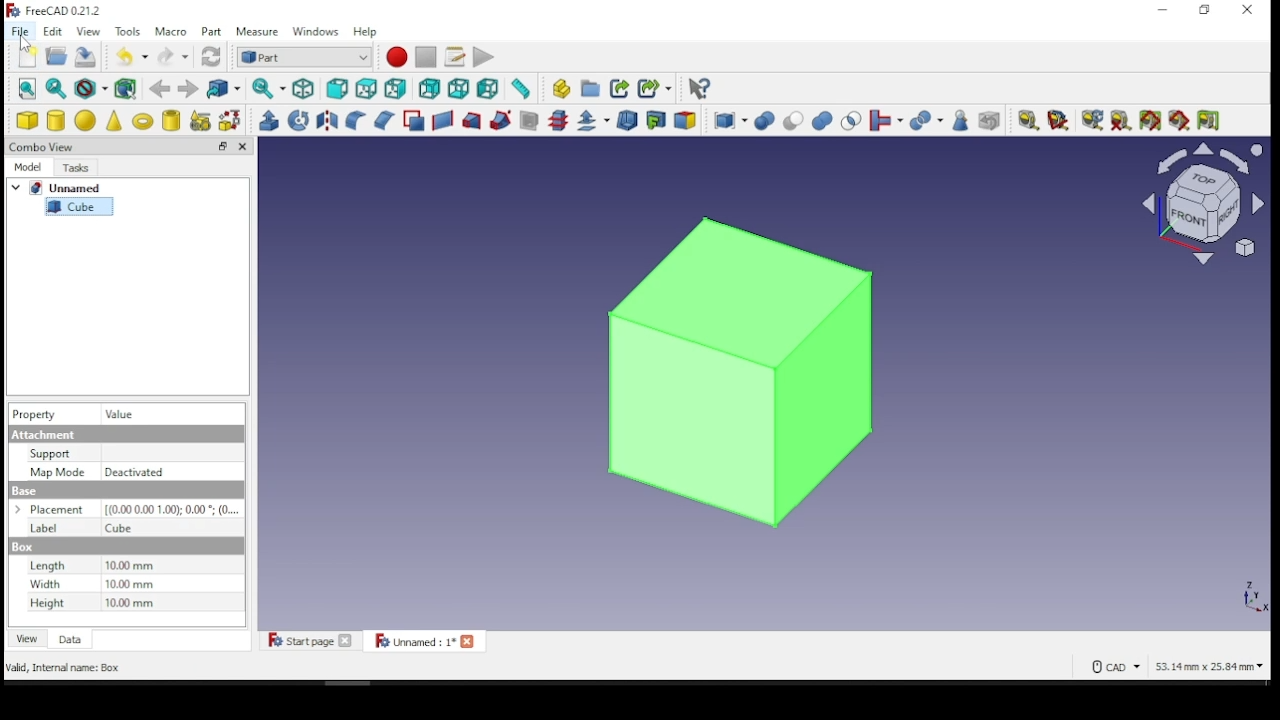 This screenshot has height=720, width=1280. I want to click on stop macro recording, so click(424, 57).